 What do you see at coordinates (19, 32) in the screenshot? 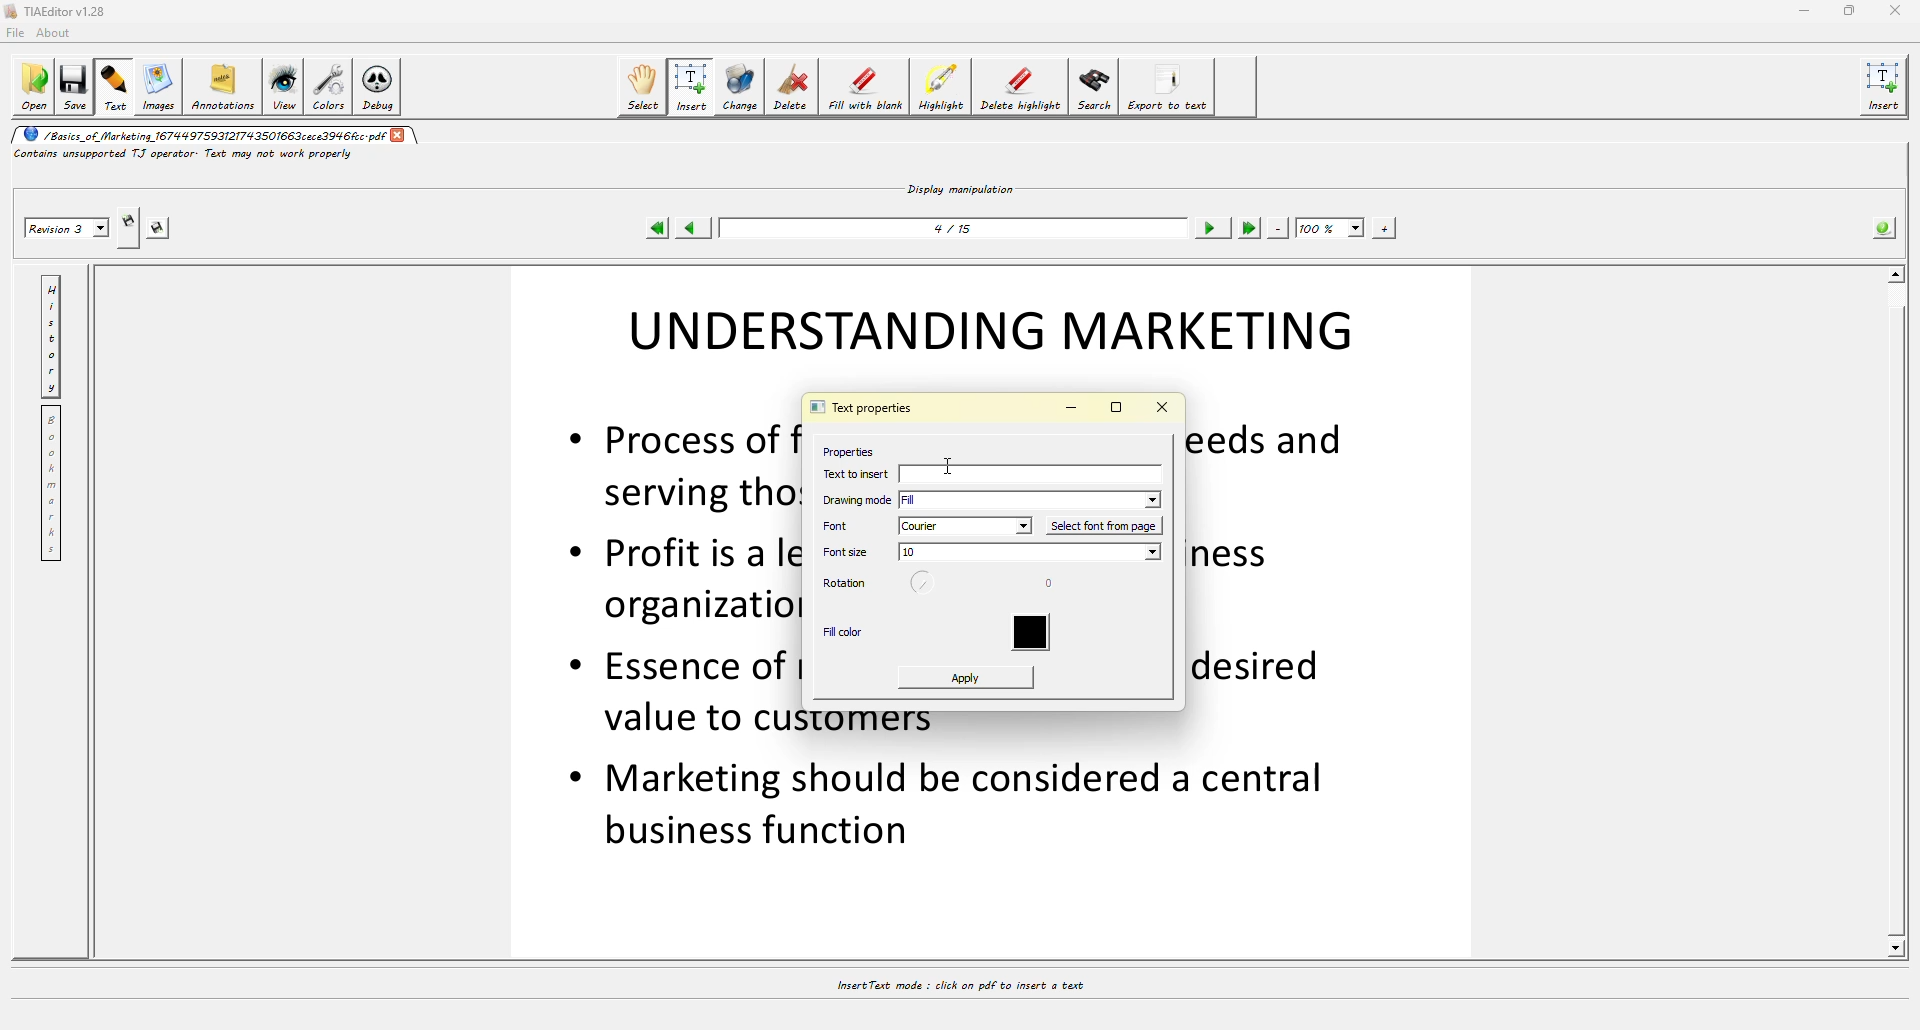
I see `file` at bounding box center [19, 32].